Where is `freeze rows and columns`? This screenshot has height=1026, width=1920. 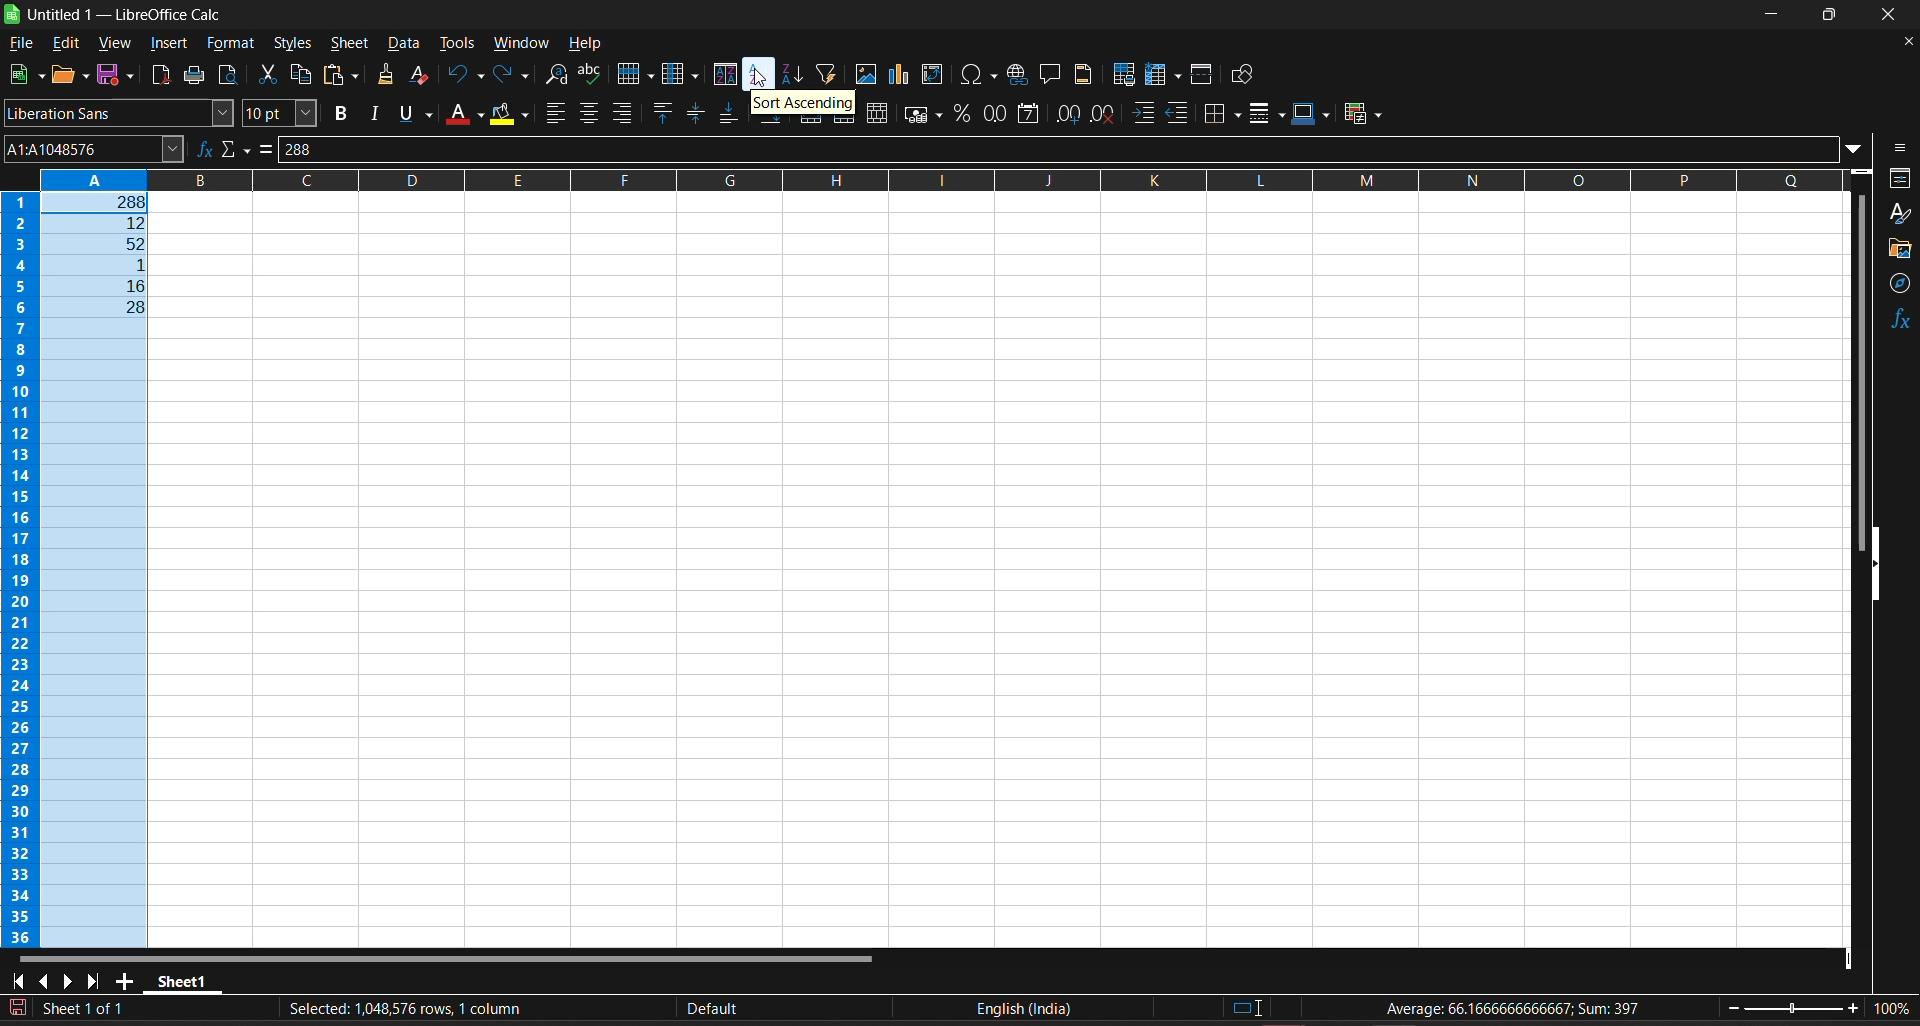
freeze rows and columns is located at coordinates (1166, 76).